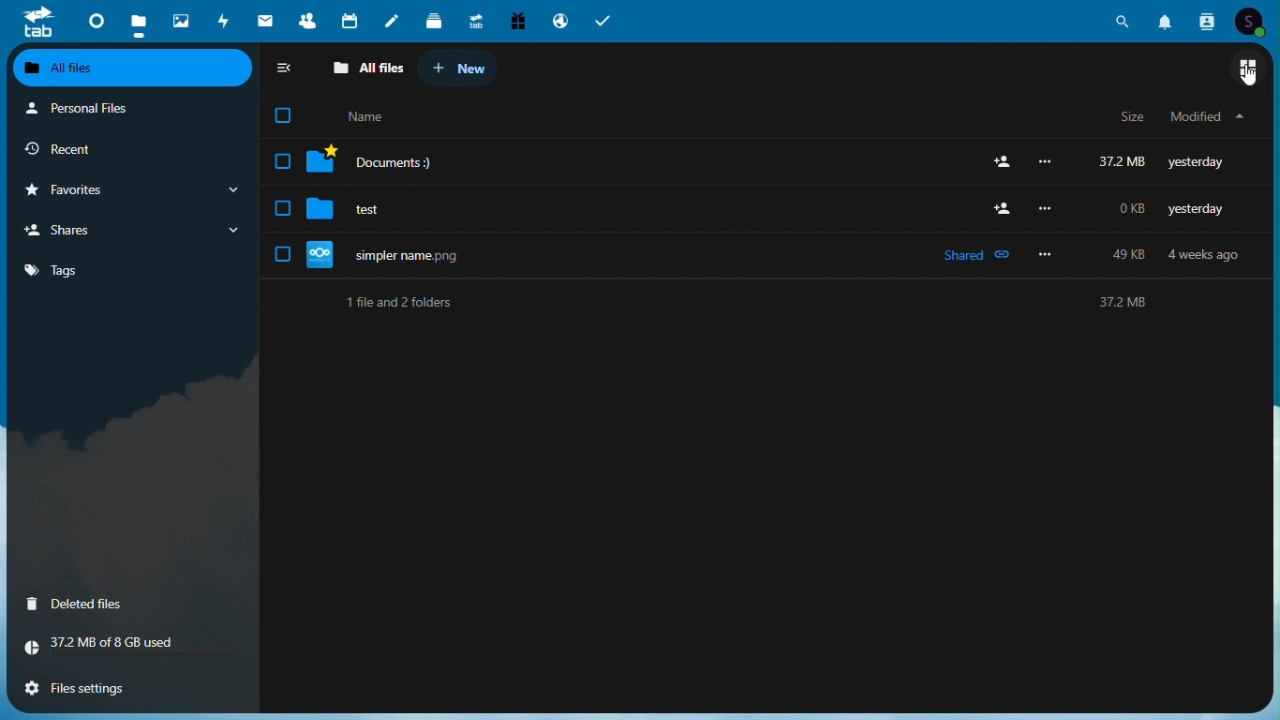  Describe the element at coordinates (752, 306) in the screenshot. I see `1 file and 2 folders. 372m8` at that location.